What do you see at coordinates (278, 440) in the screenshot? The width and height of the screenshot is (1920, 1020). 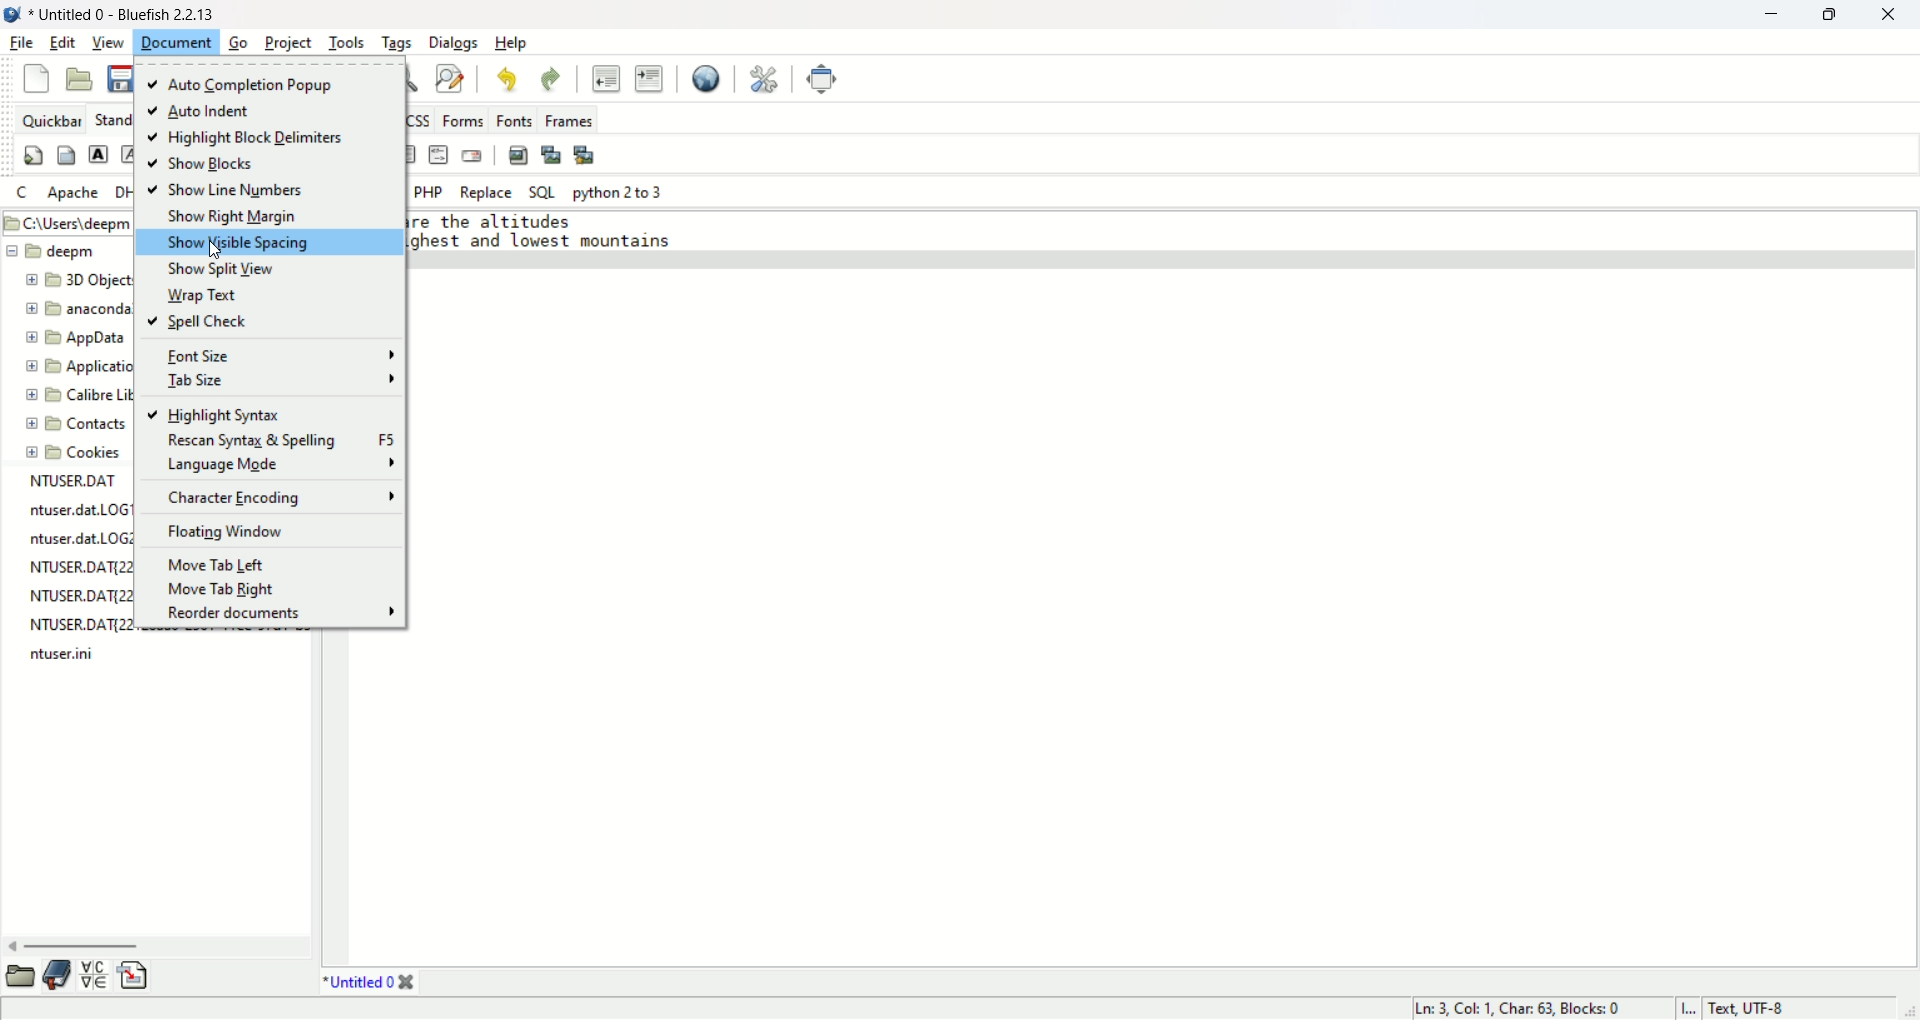 I see `rescan syntax and spelling` at bounding box center [278, 440].